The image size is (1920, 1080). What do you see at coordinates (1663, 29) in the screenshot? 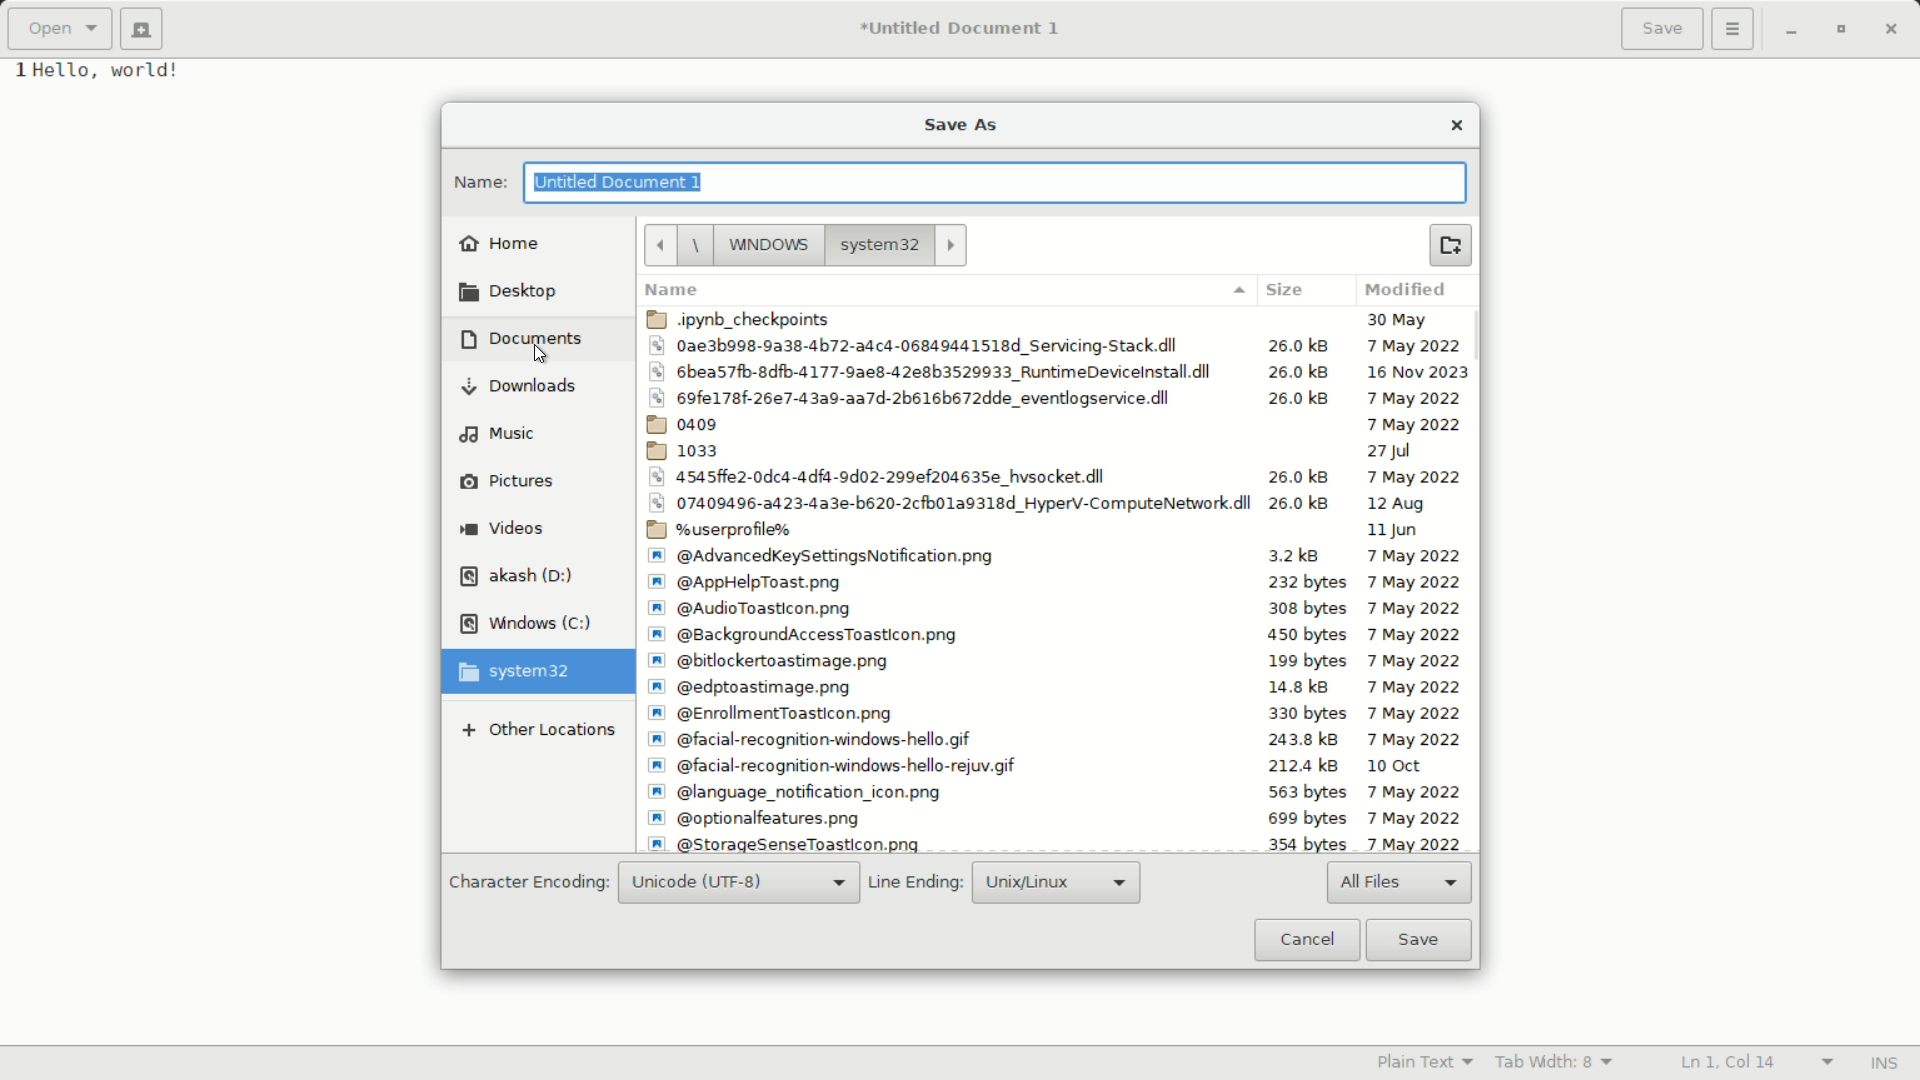
I see `save file` at bounding box center [1663, 29].